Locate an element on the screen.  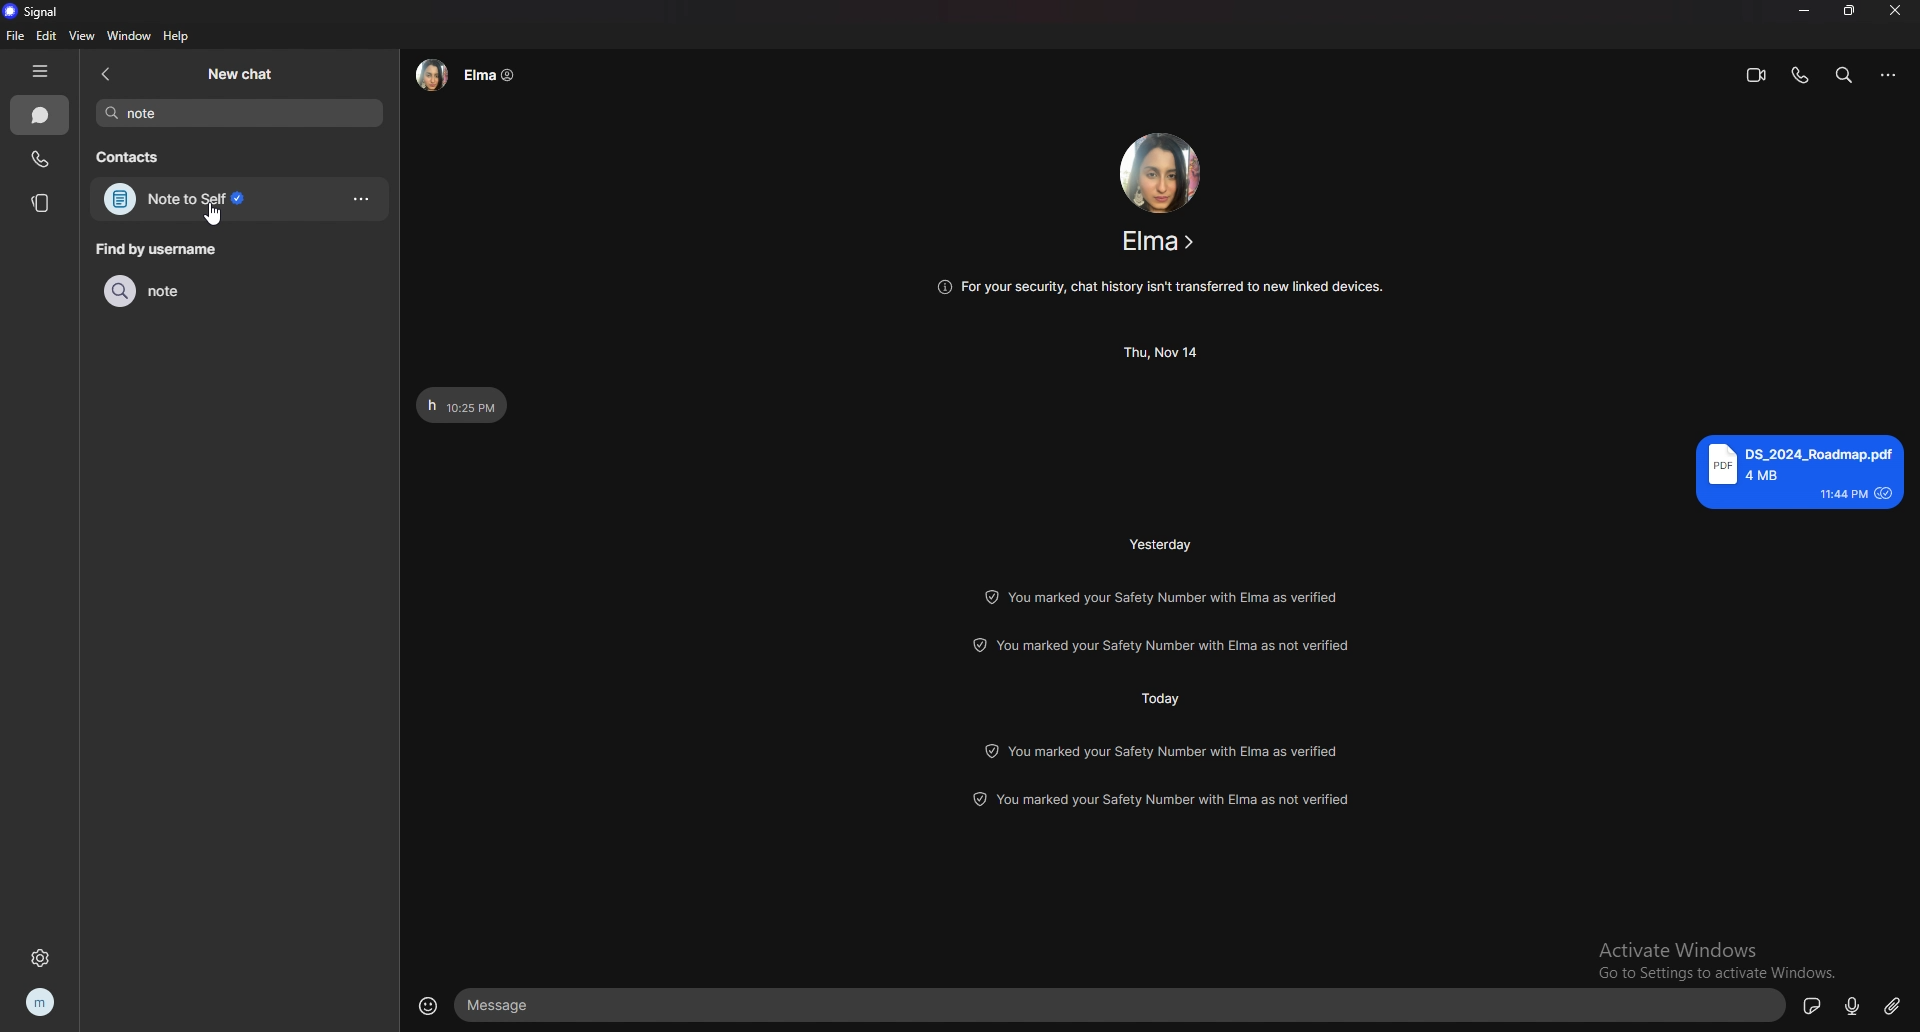
update is located at coordinates (1165, 750).